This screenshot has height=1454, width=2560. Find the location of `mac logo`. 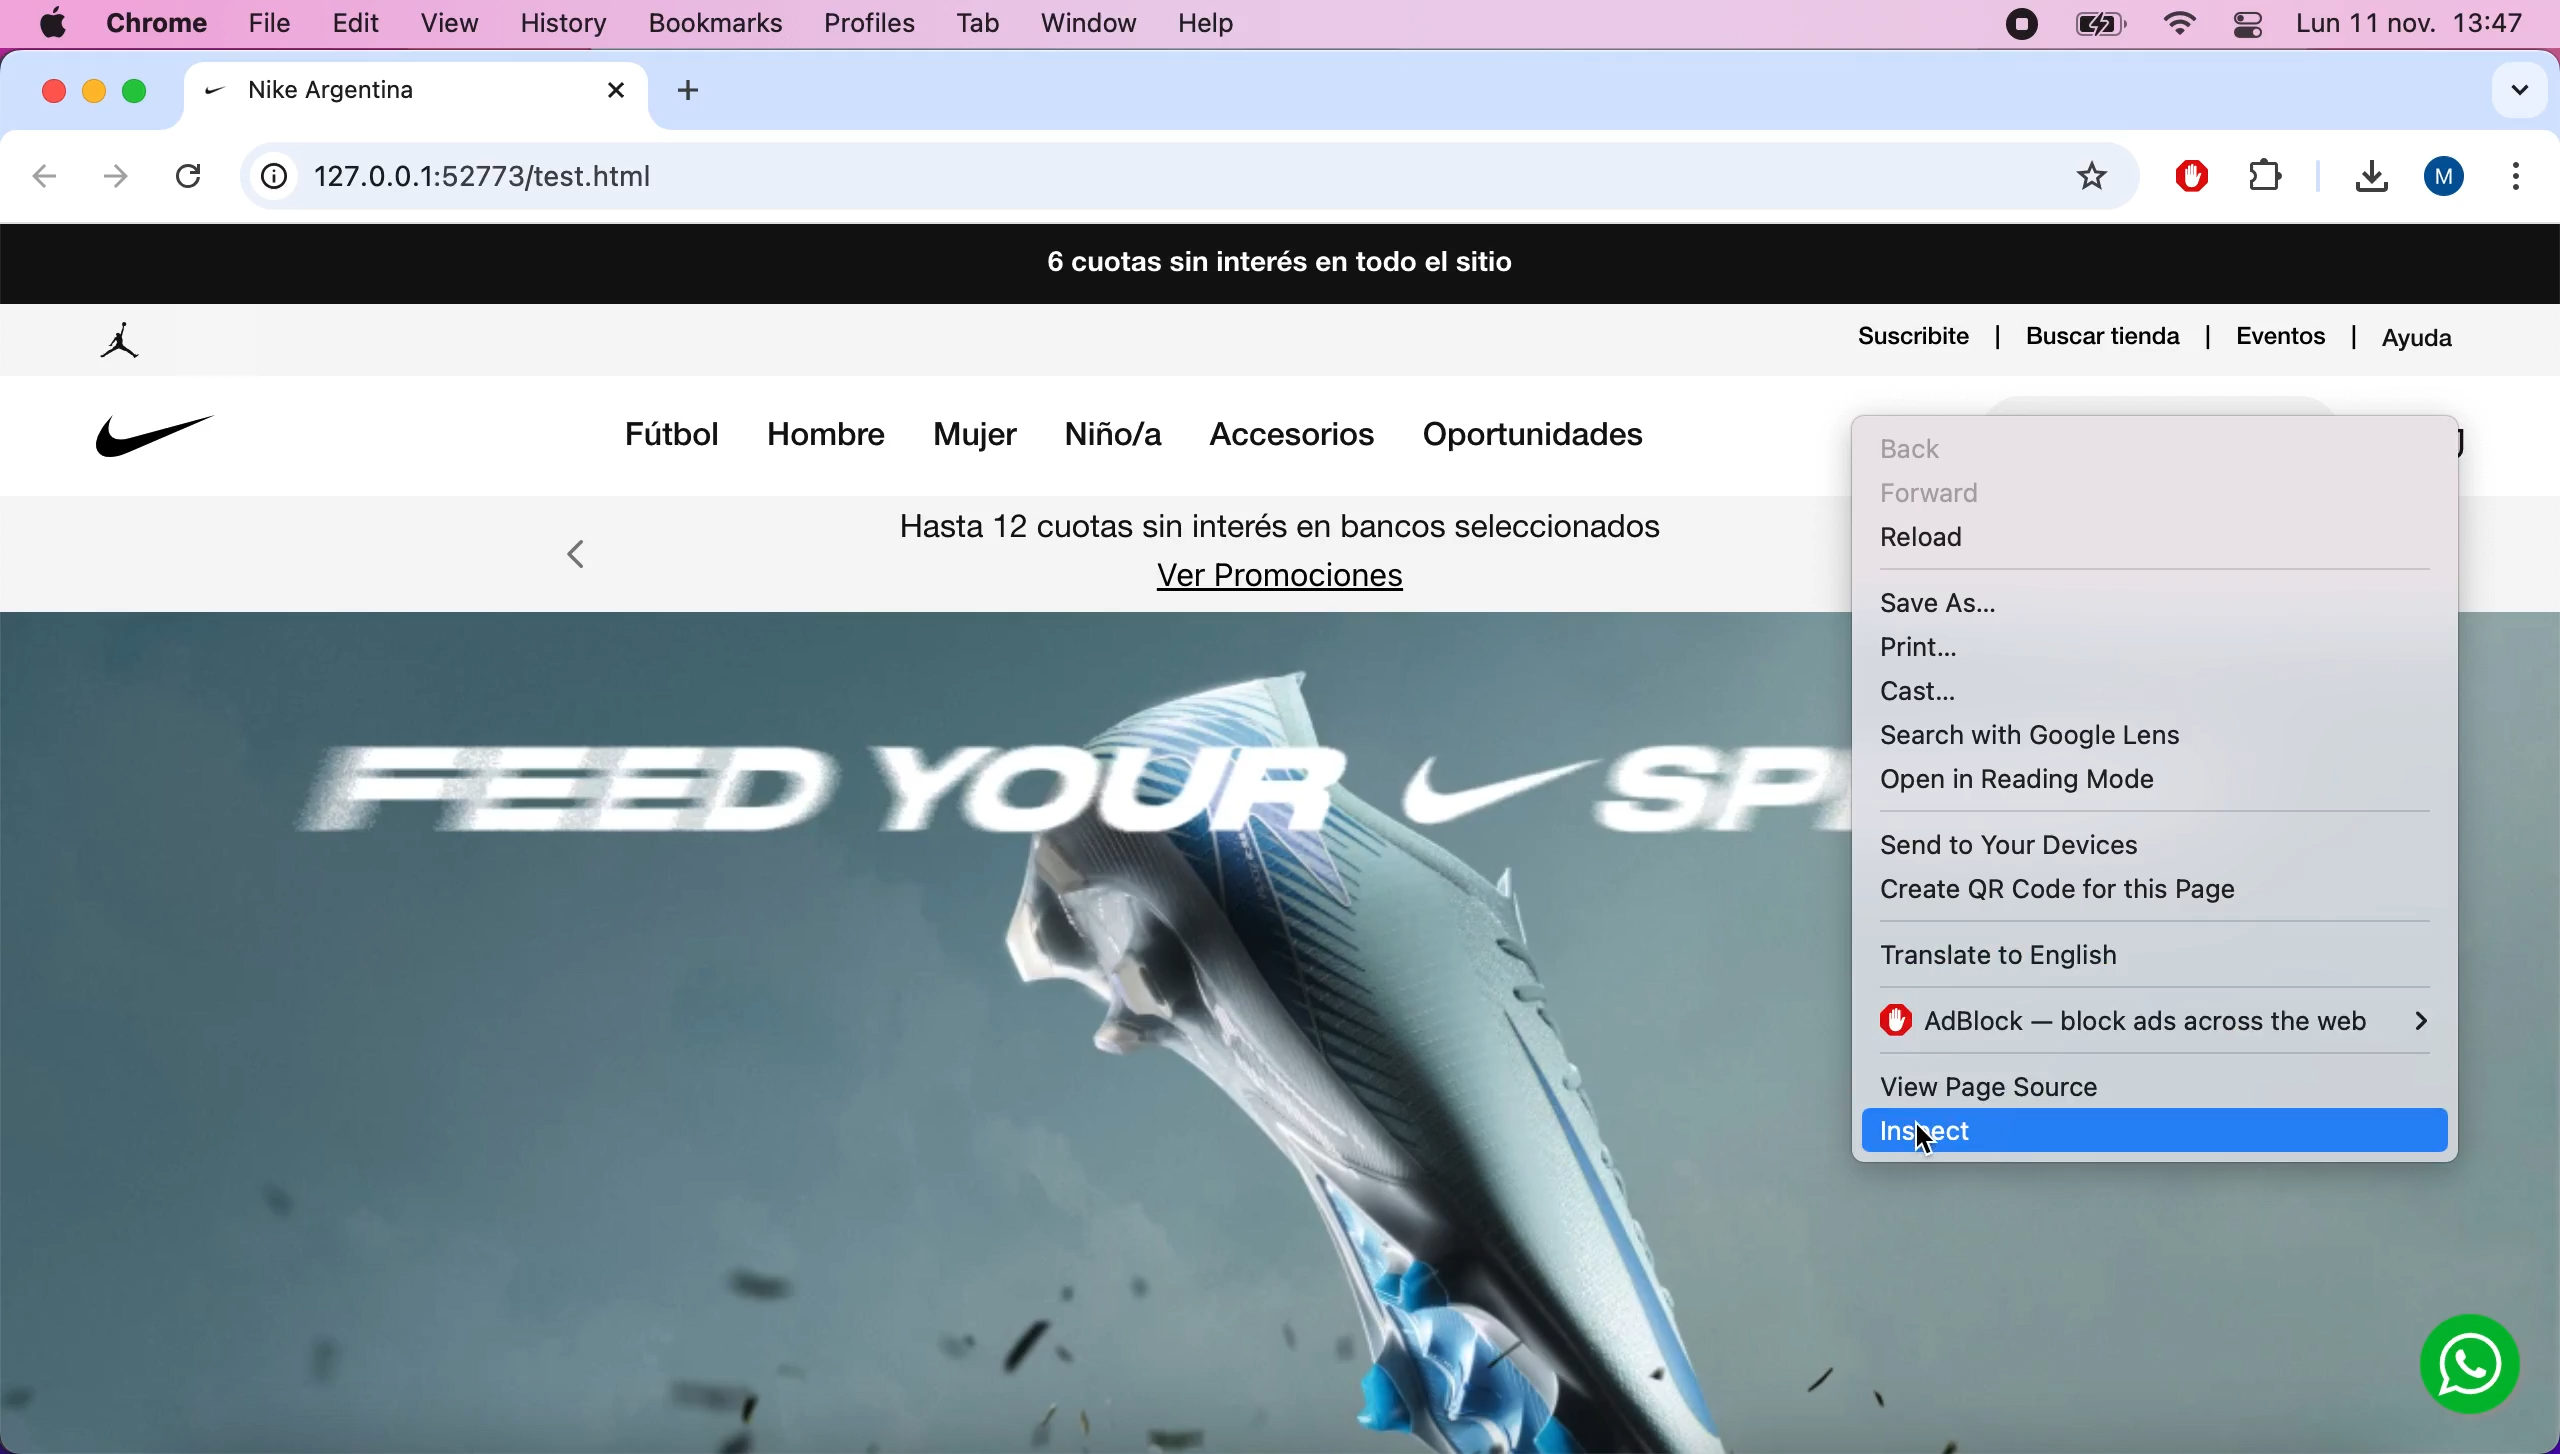

mac logo is located at coordinates (54, 26).